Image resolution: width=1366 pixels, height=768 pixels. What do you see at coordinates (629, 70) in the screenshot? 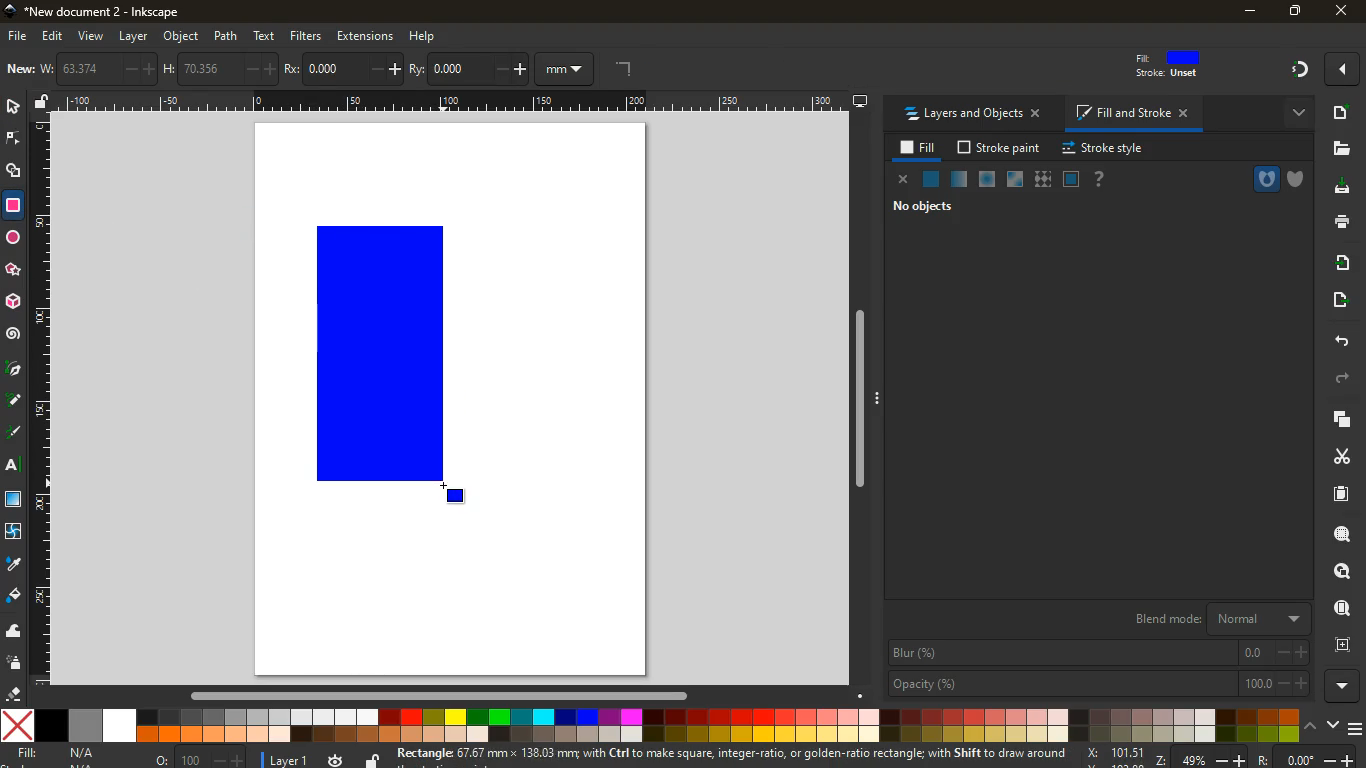
I see `angle` at bounding box center [629, 70].